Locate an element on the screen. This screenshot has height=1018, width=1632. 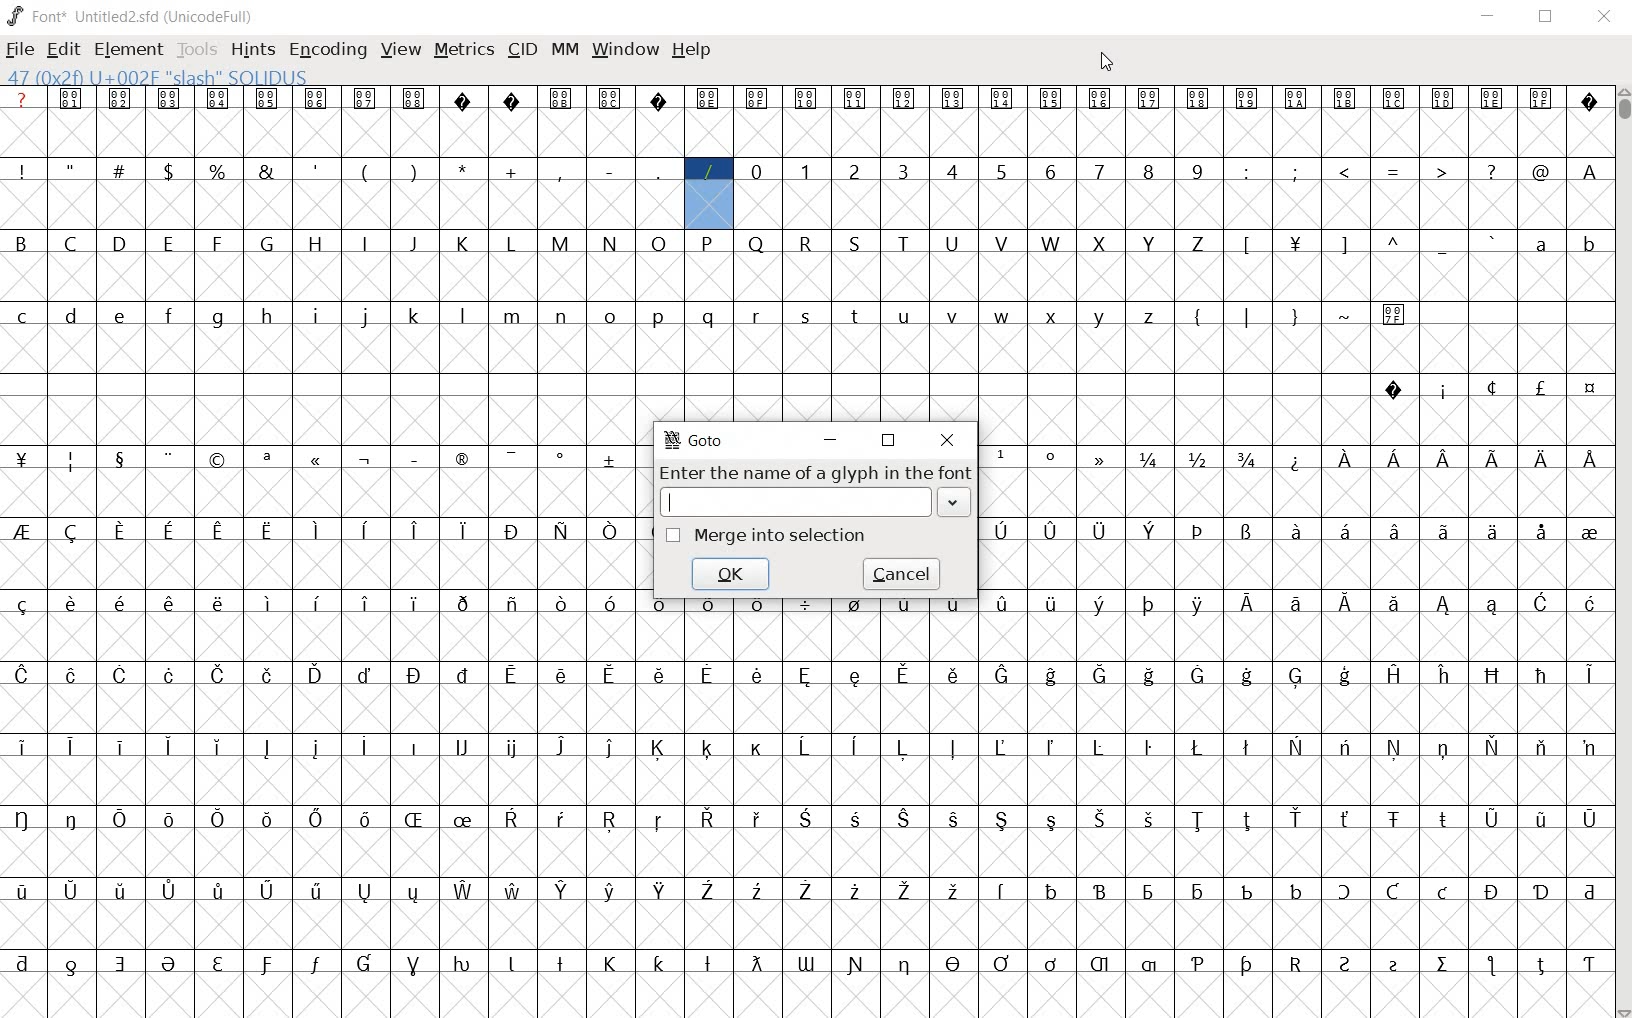
glyph is located at coordinates (956, 820).